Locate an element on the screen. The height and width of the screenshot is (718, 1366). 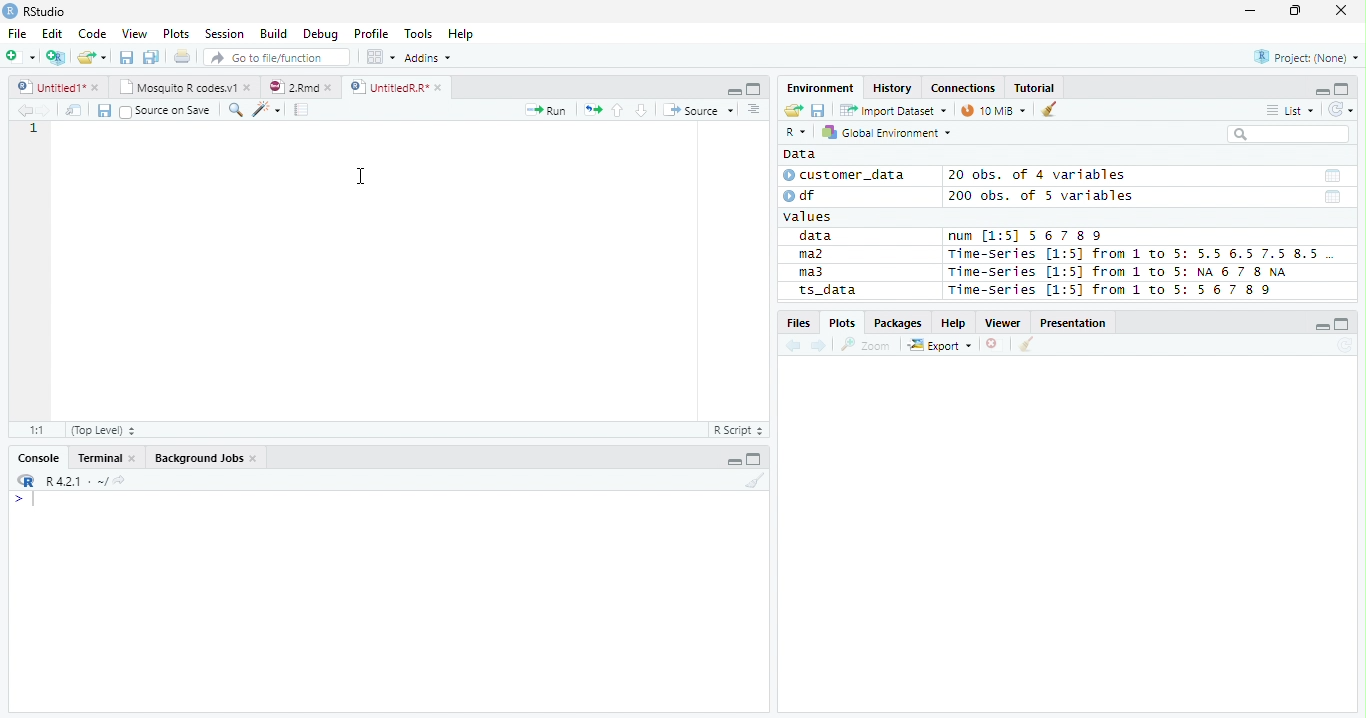
Environment is located at coordinates (822, 88).